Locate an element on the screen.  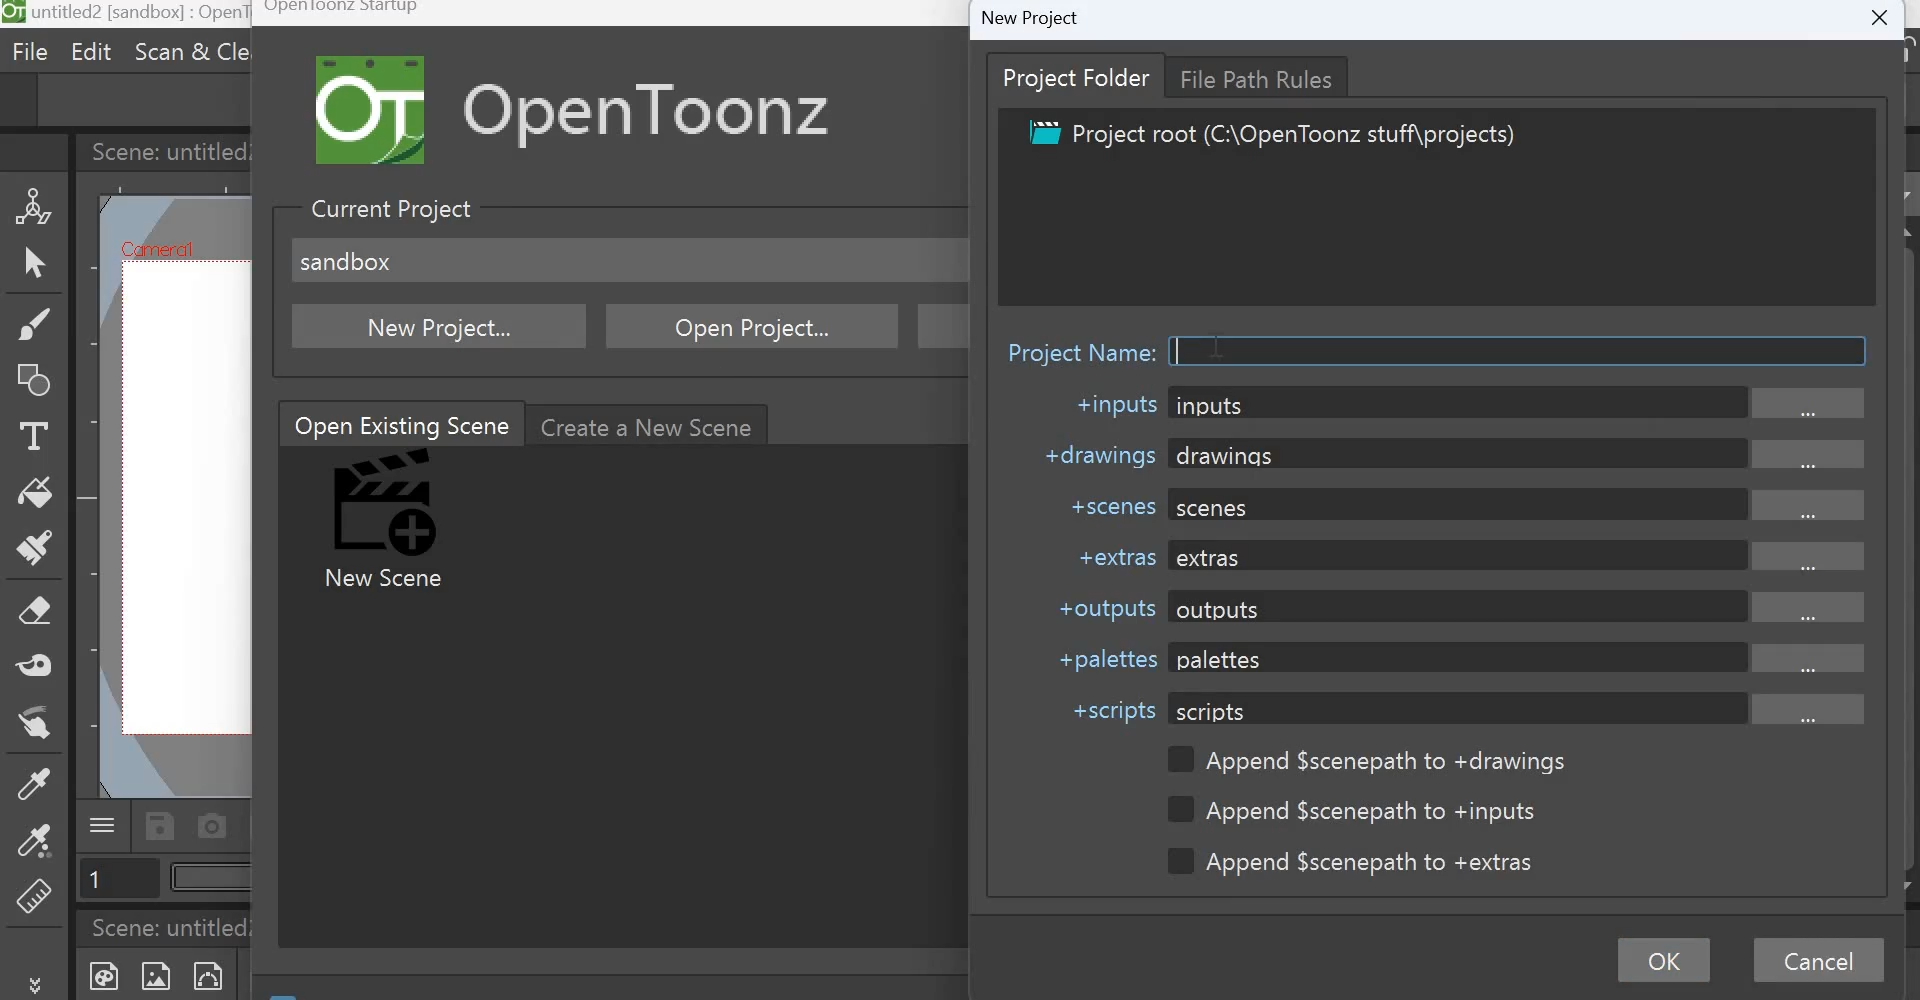
Project root (C:\OpenToonz stuff\projects is located at coordinates (1270, 136).